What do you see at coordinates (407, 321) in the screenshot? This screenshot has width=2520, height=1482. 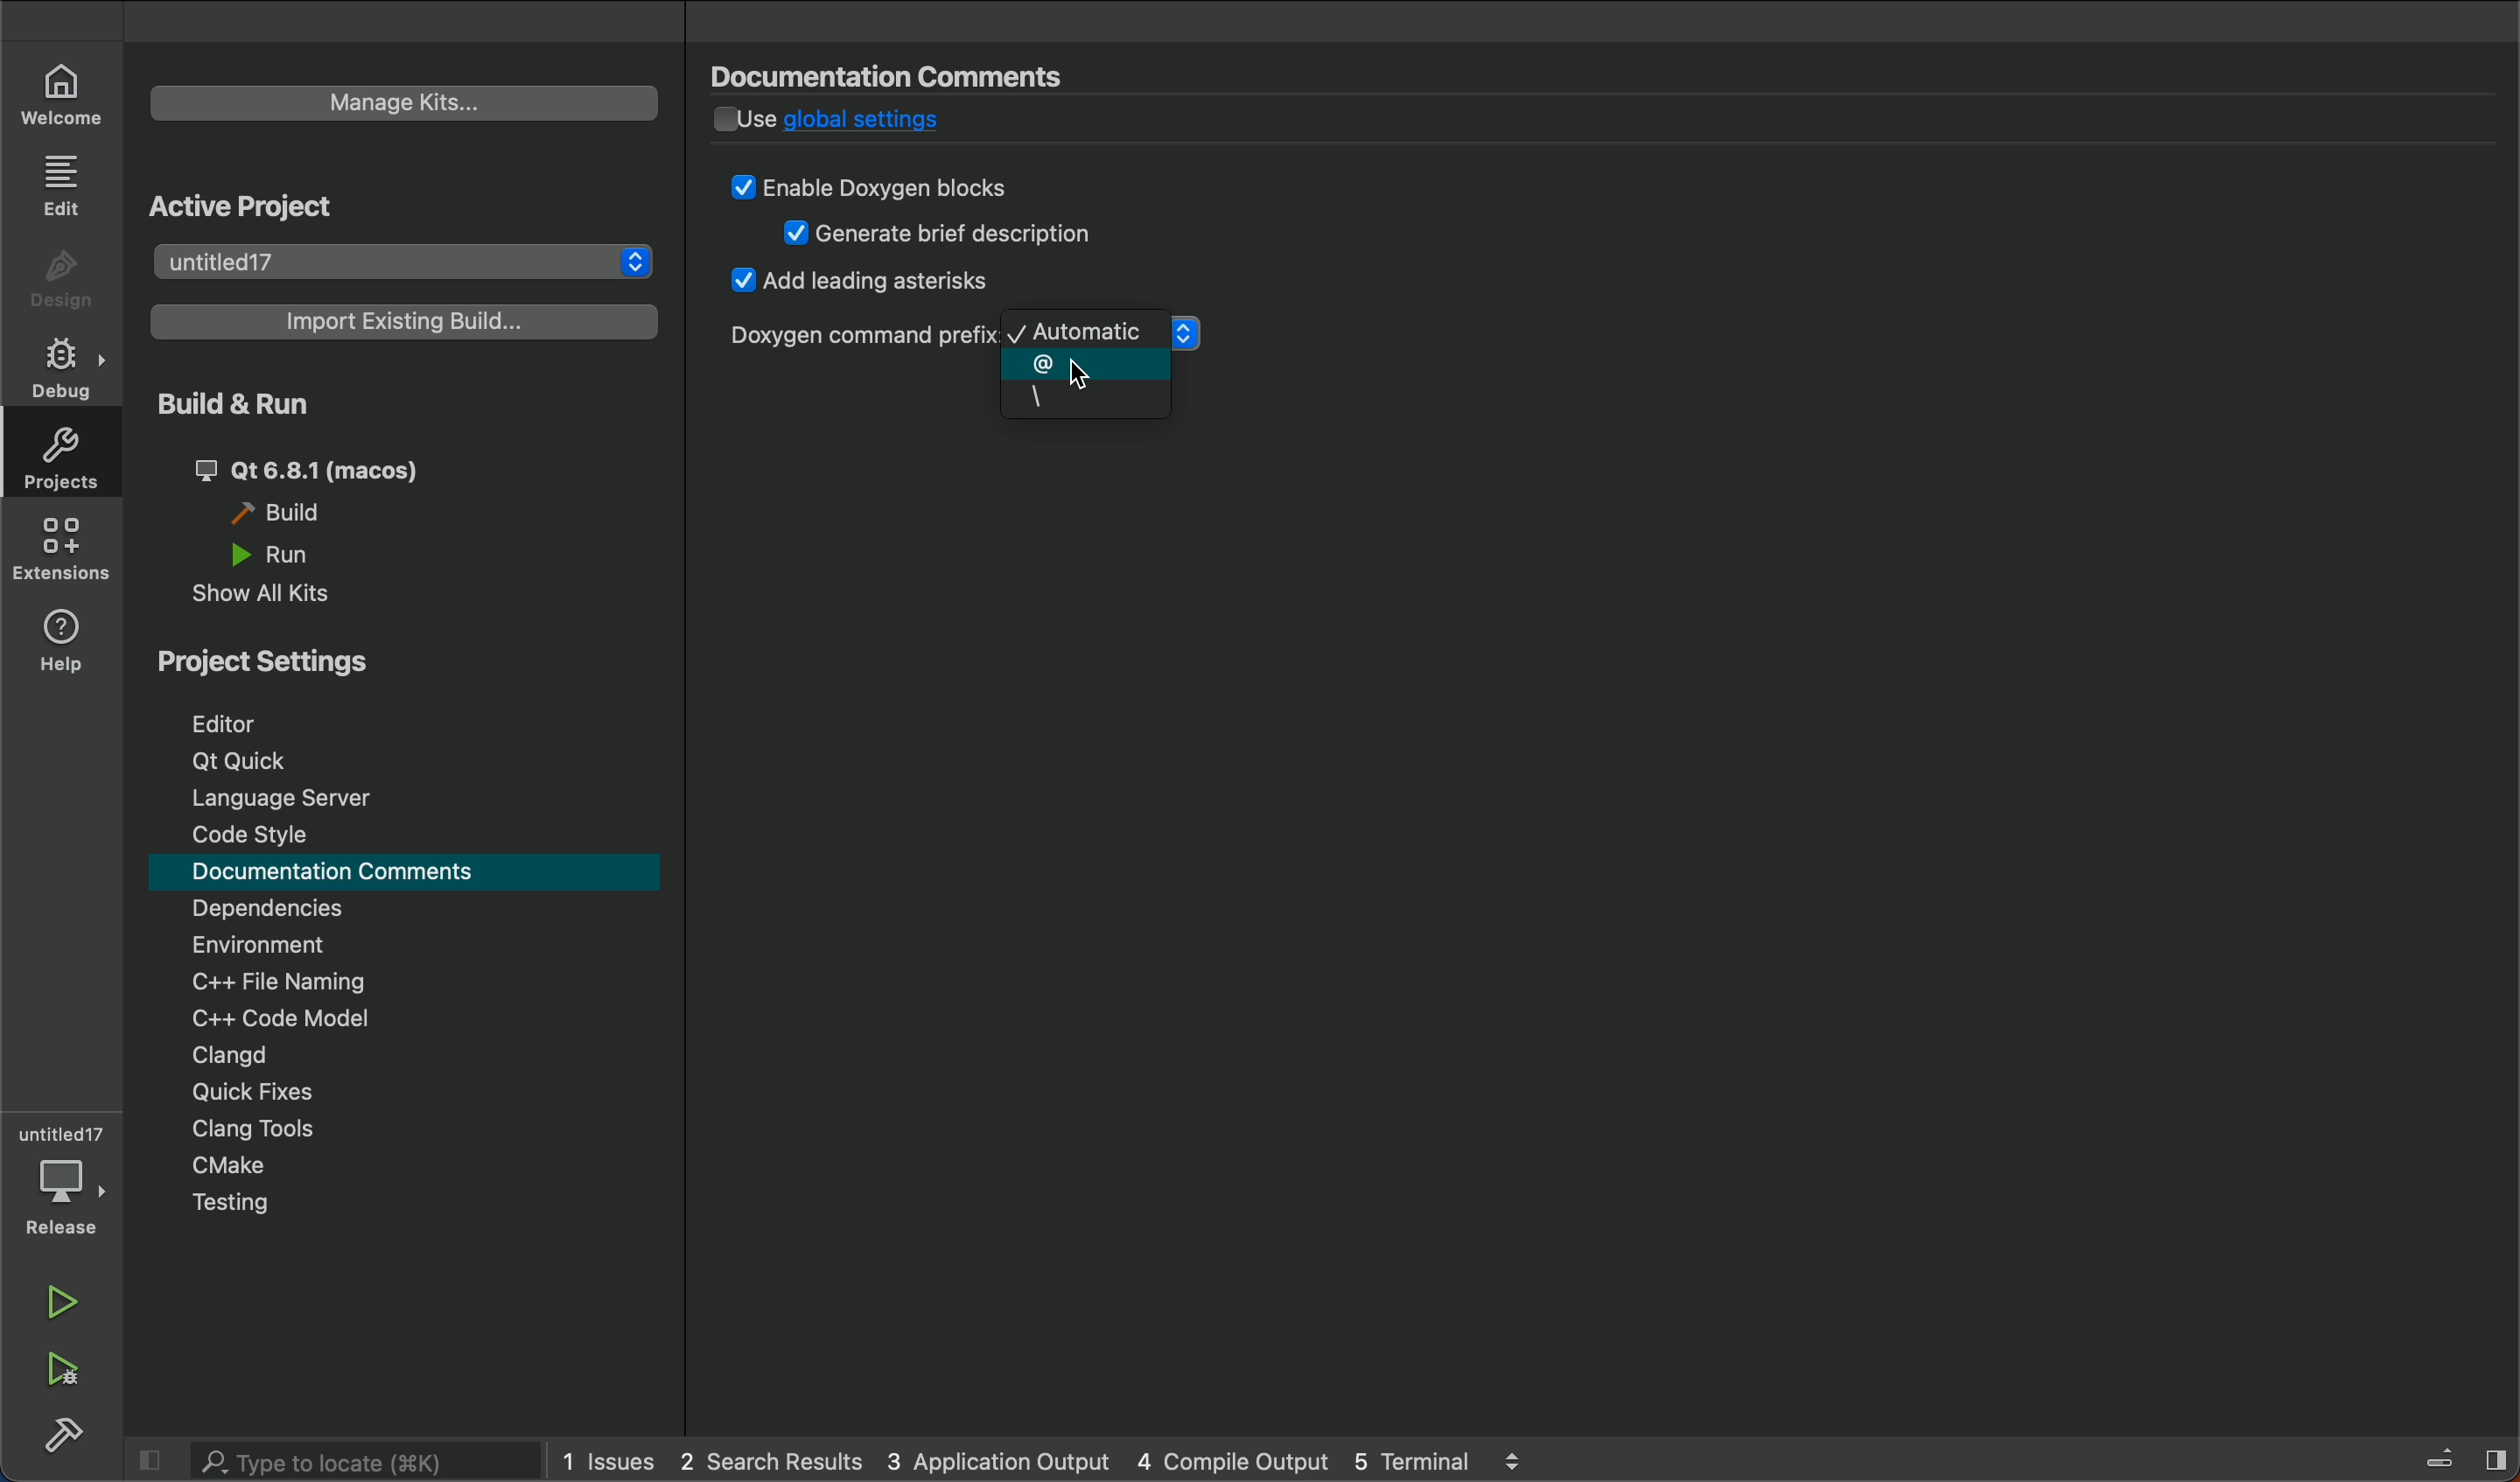 I see `import build` at bounding box center [407, 321].